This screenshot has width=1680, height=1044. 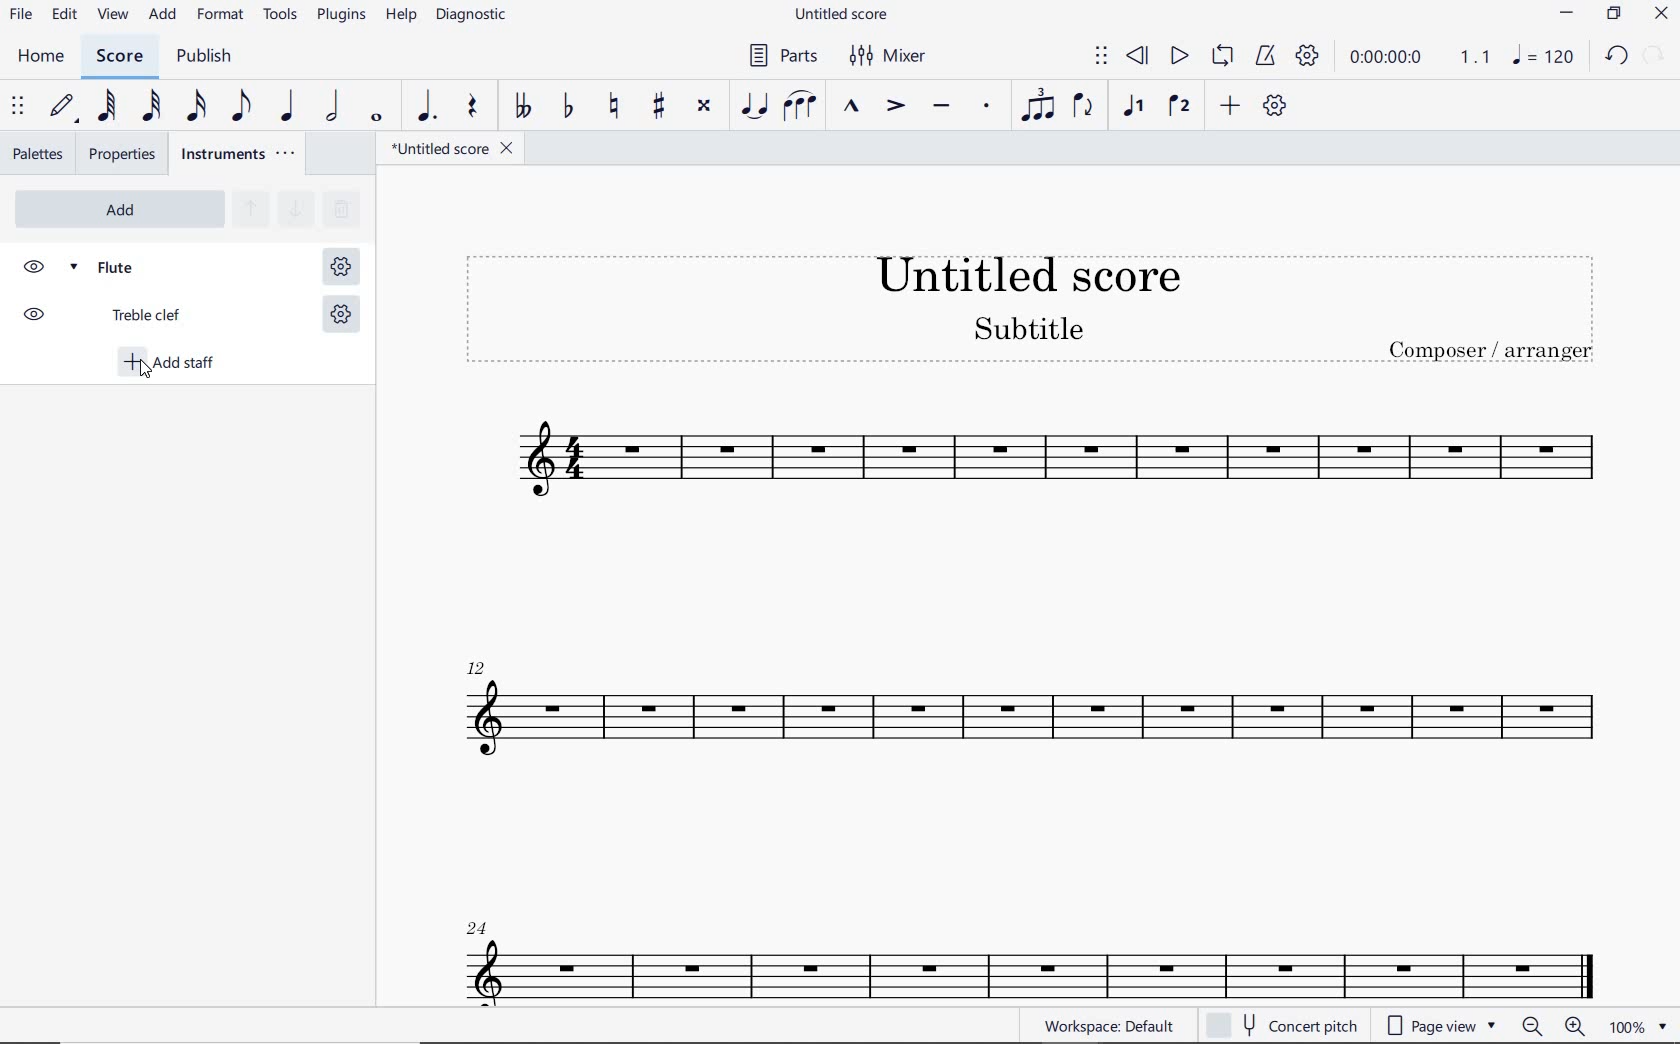 I want to click on TREBLE CLEF, so click(x=123, y=314).